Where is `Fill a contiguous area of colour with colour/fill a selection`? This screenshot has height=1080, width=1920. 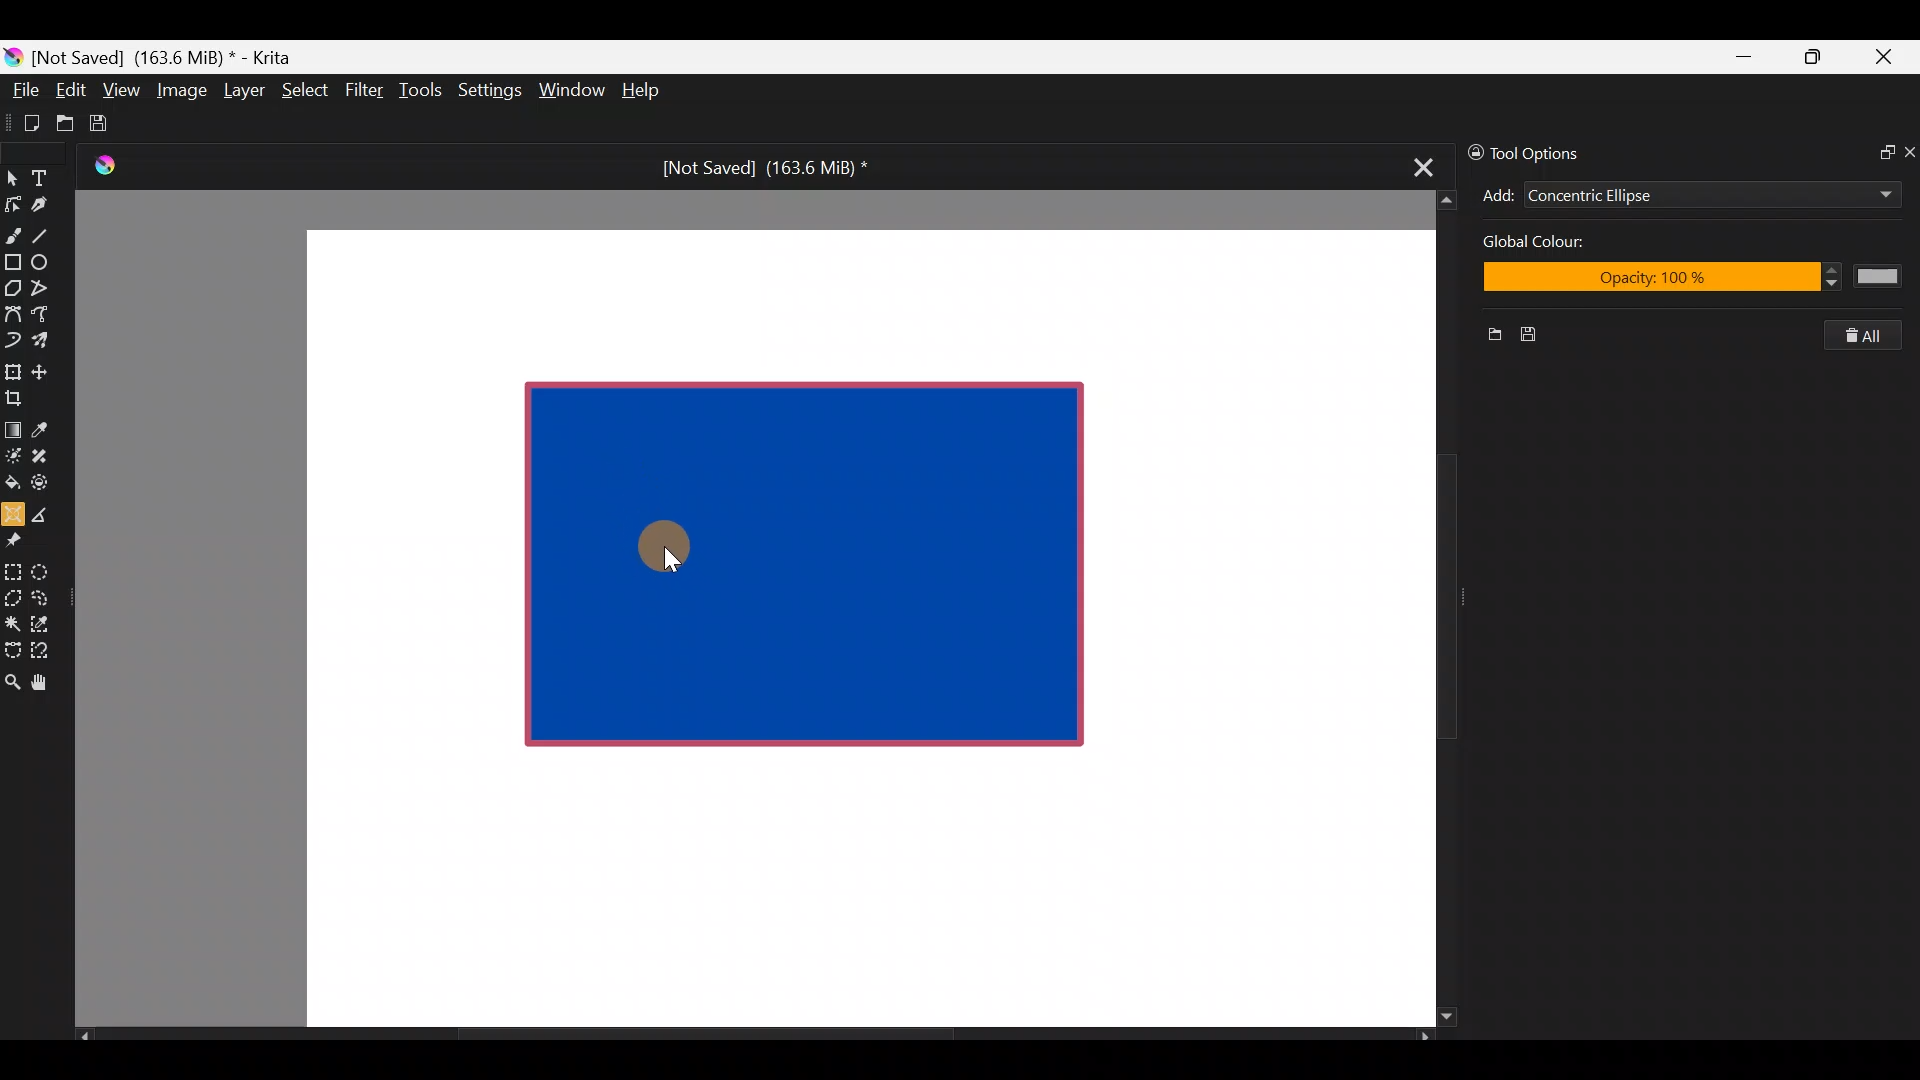
Fill a contiguous area of colour with colour/fill a selection is located at coordinates (12, 478).